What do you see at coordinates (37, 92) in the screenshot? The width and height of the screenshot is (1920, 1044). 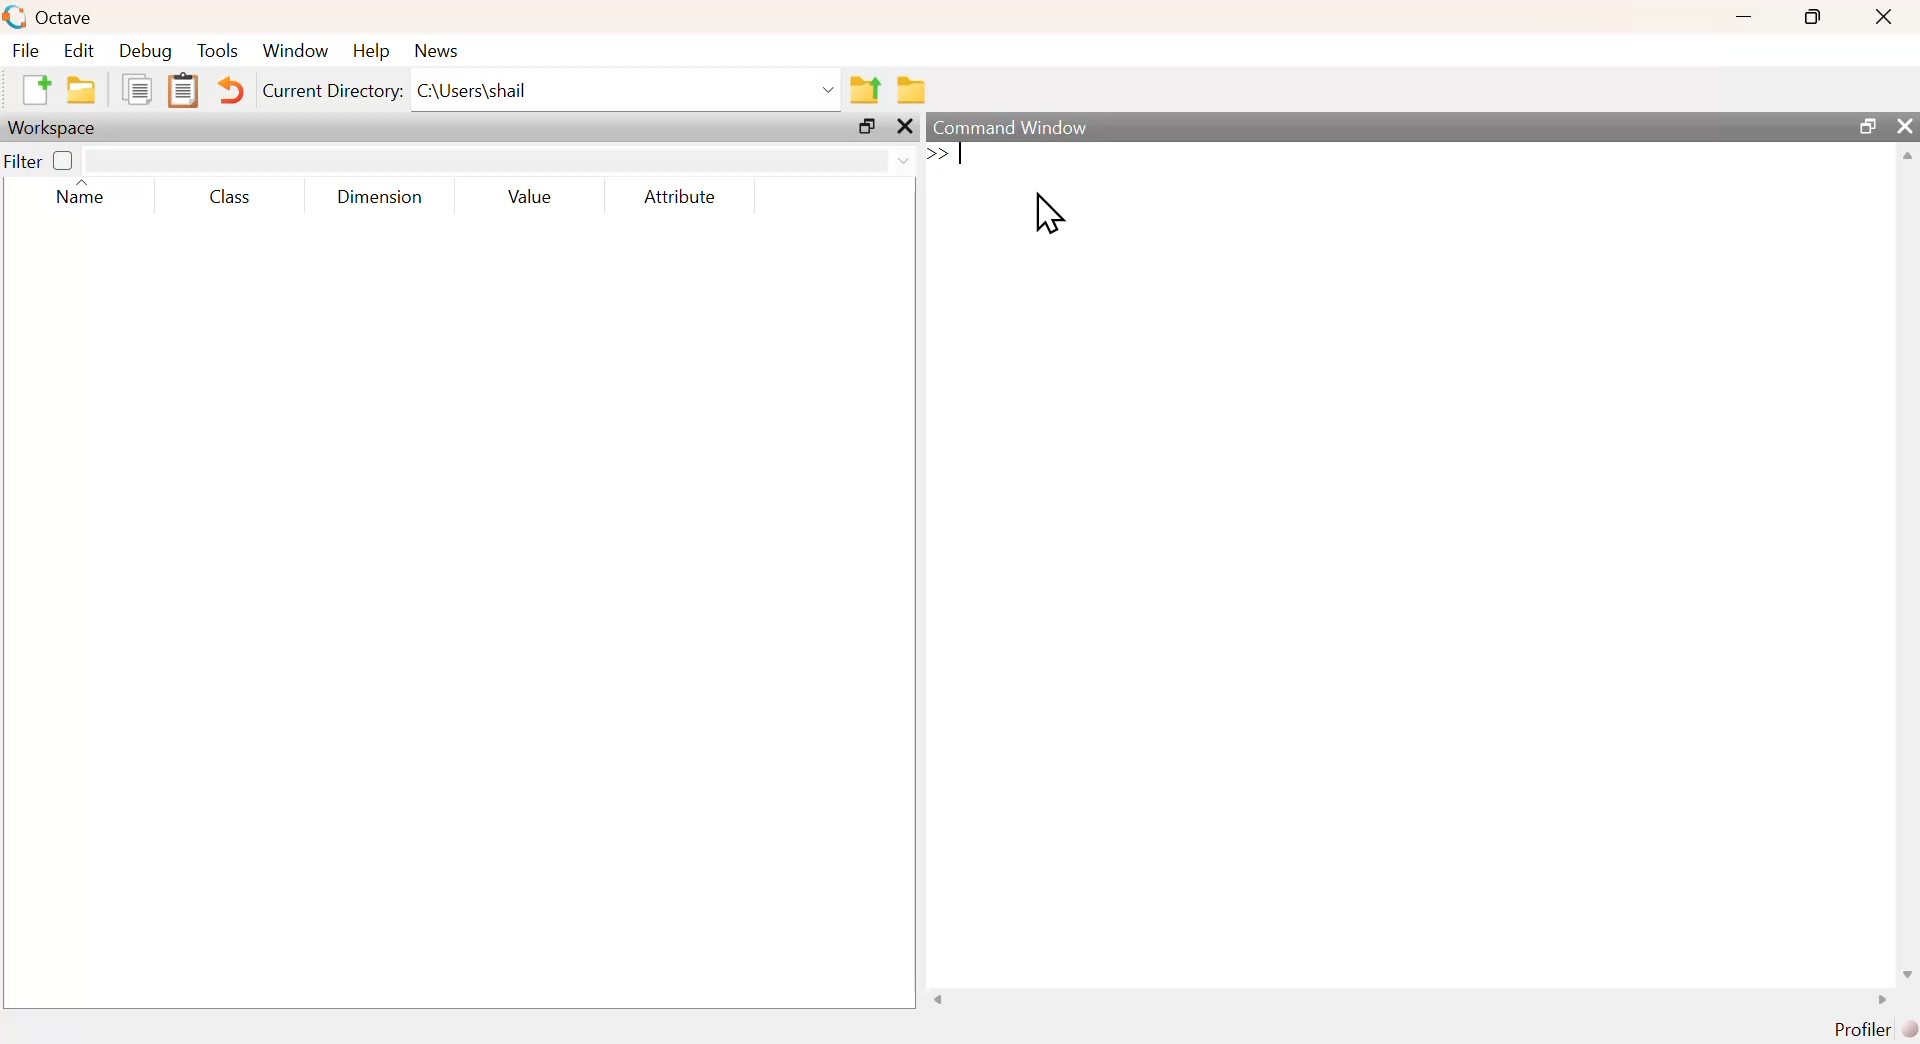 I see `new script` at bounding box center [37, 92].